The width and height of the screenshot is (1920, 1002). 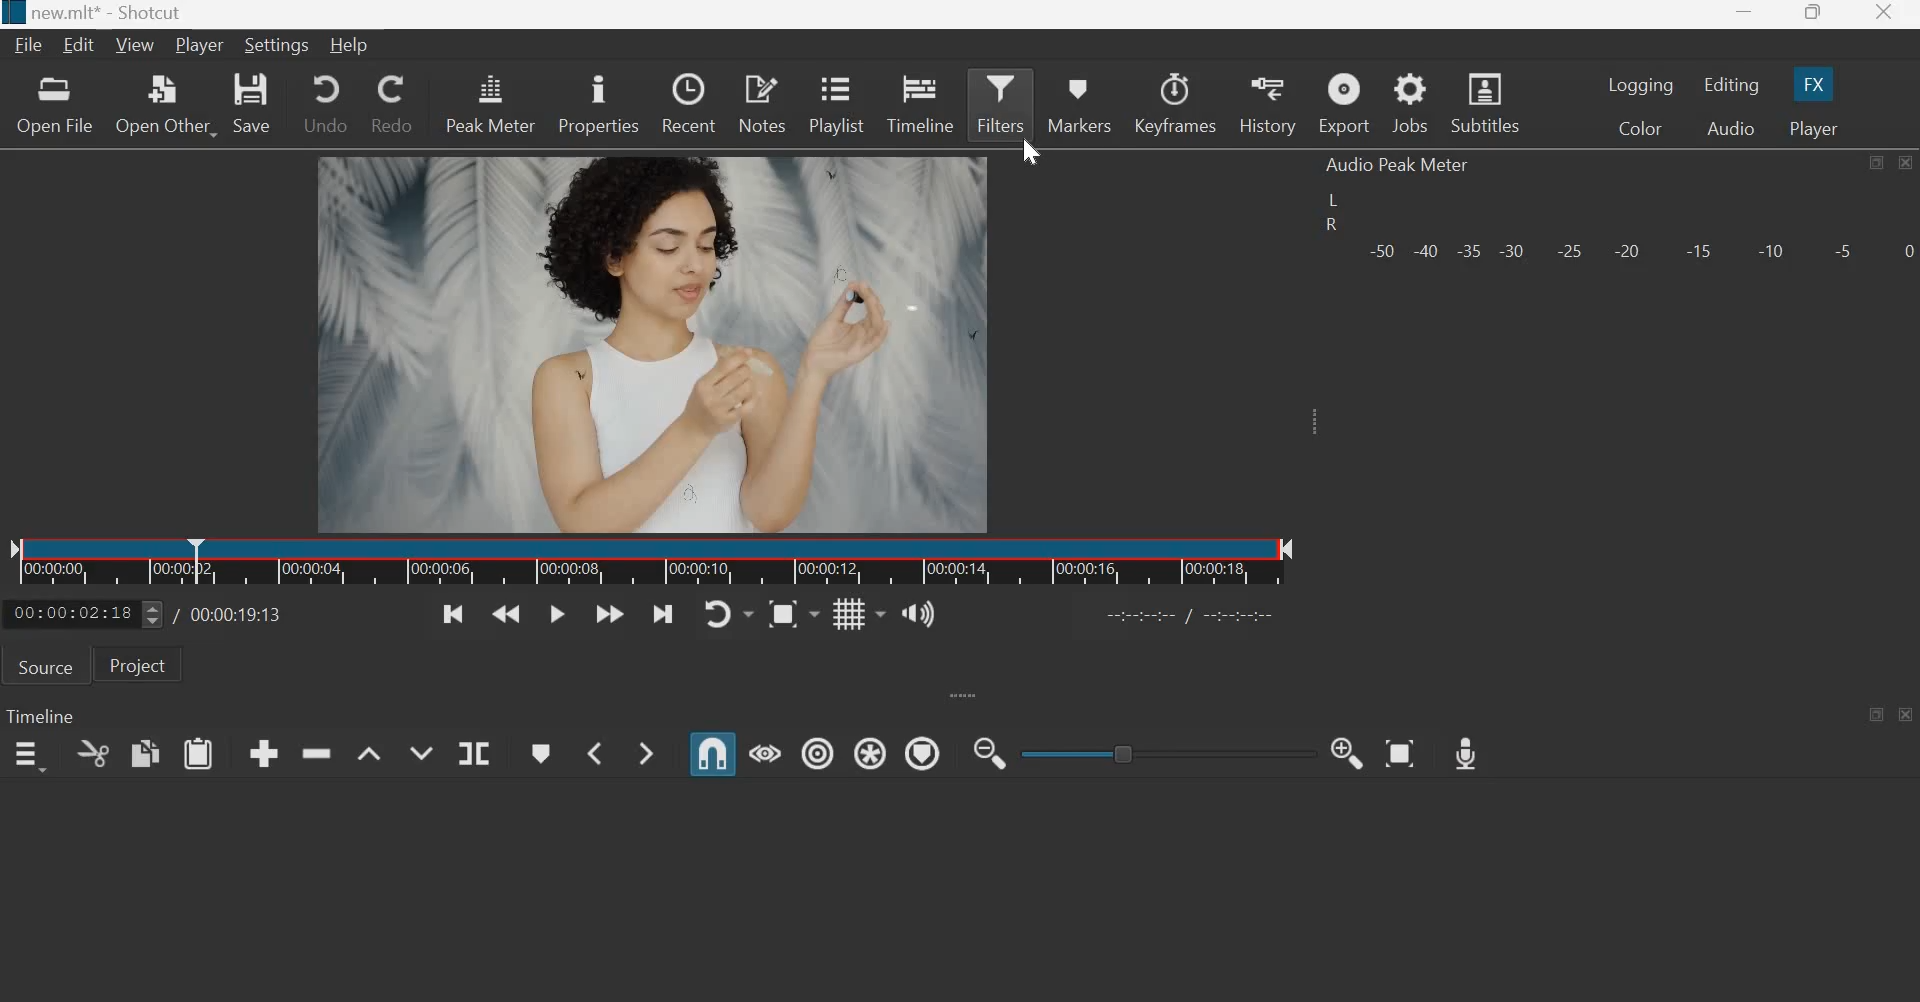 What do you see at coordinates (264, 755) in the screenshot?
I see `append` at bounding box center [264, 755].